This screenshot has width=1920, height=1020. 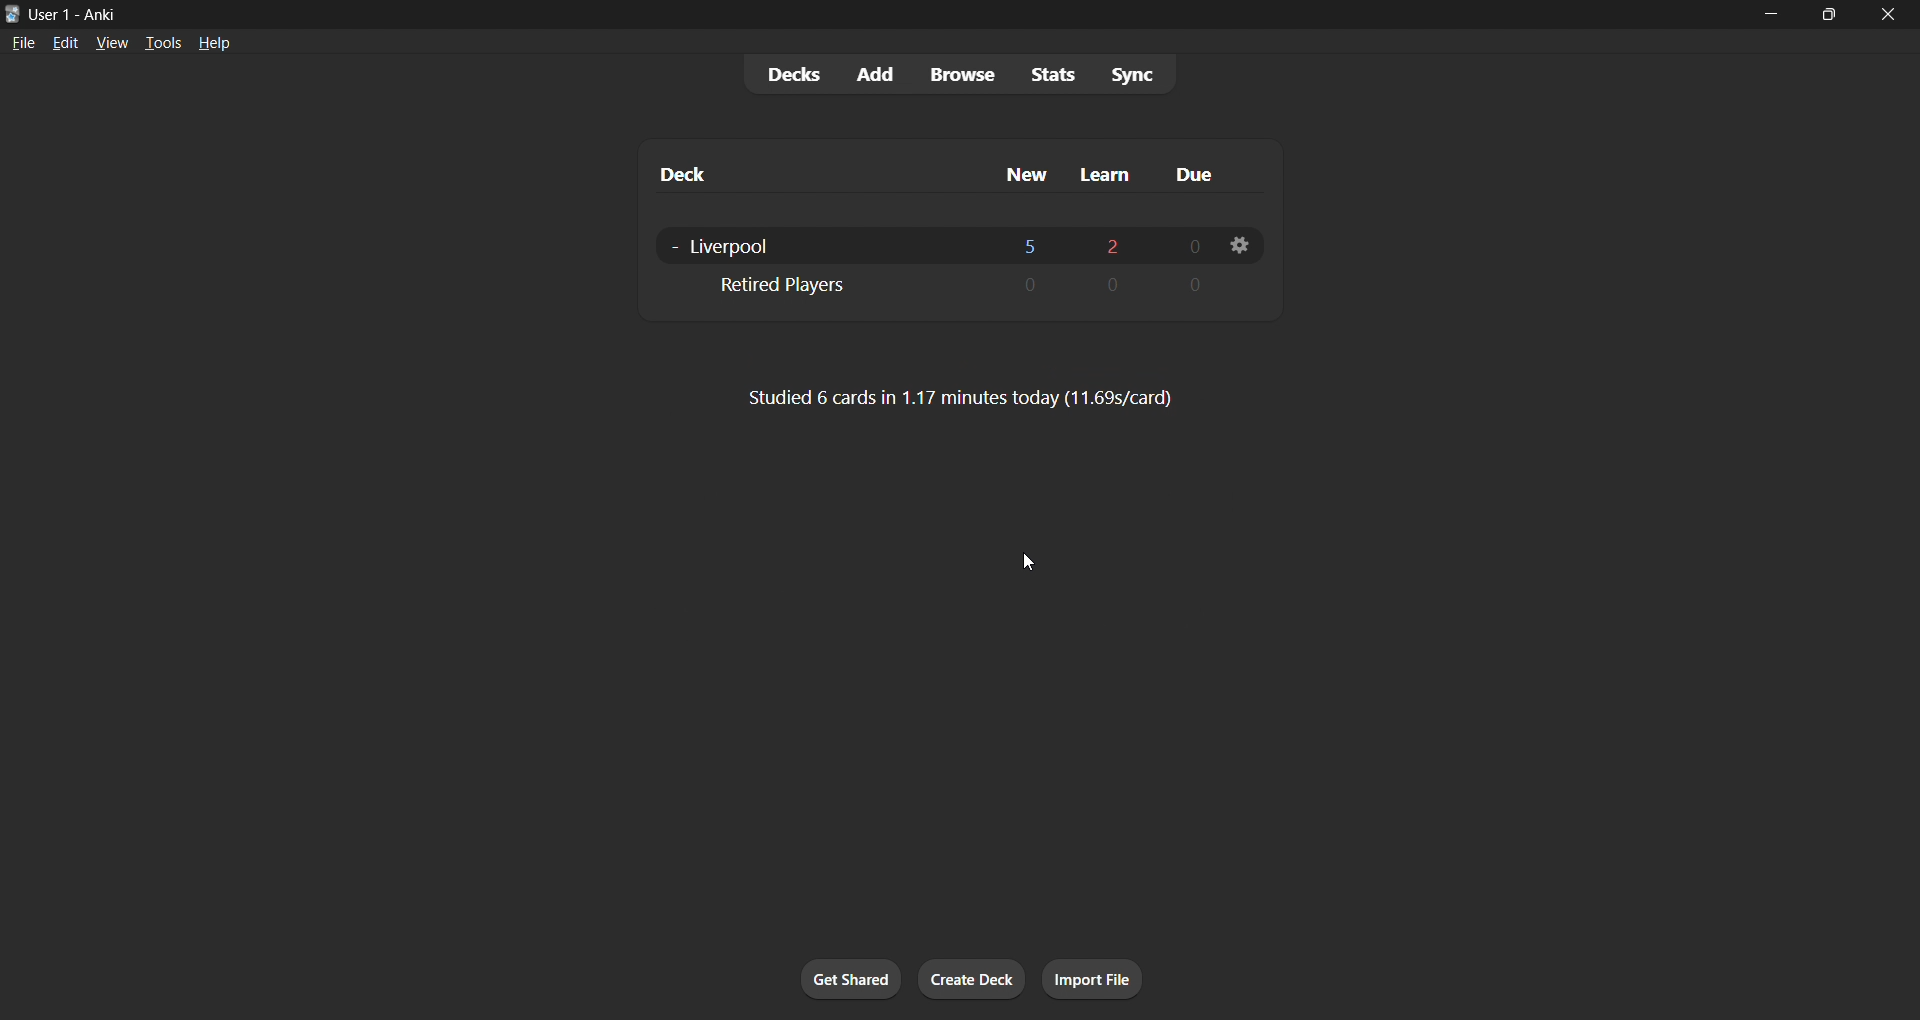 What do you see at coordinates (1819, 17) in the screenshot?
I see `maximize/restore` at bounding box center [1819, 17].